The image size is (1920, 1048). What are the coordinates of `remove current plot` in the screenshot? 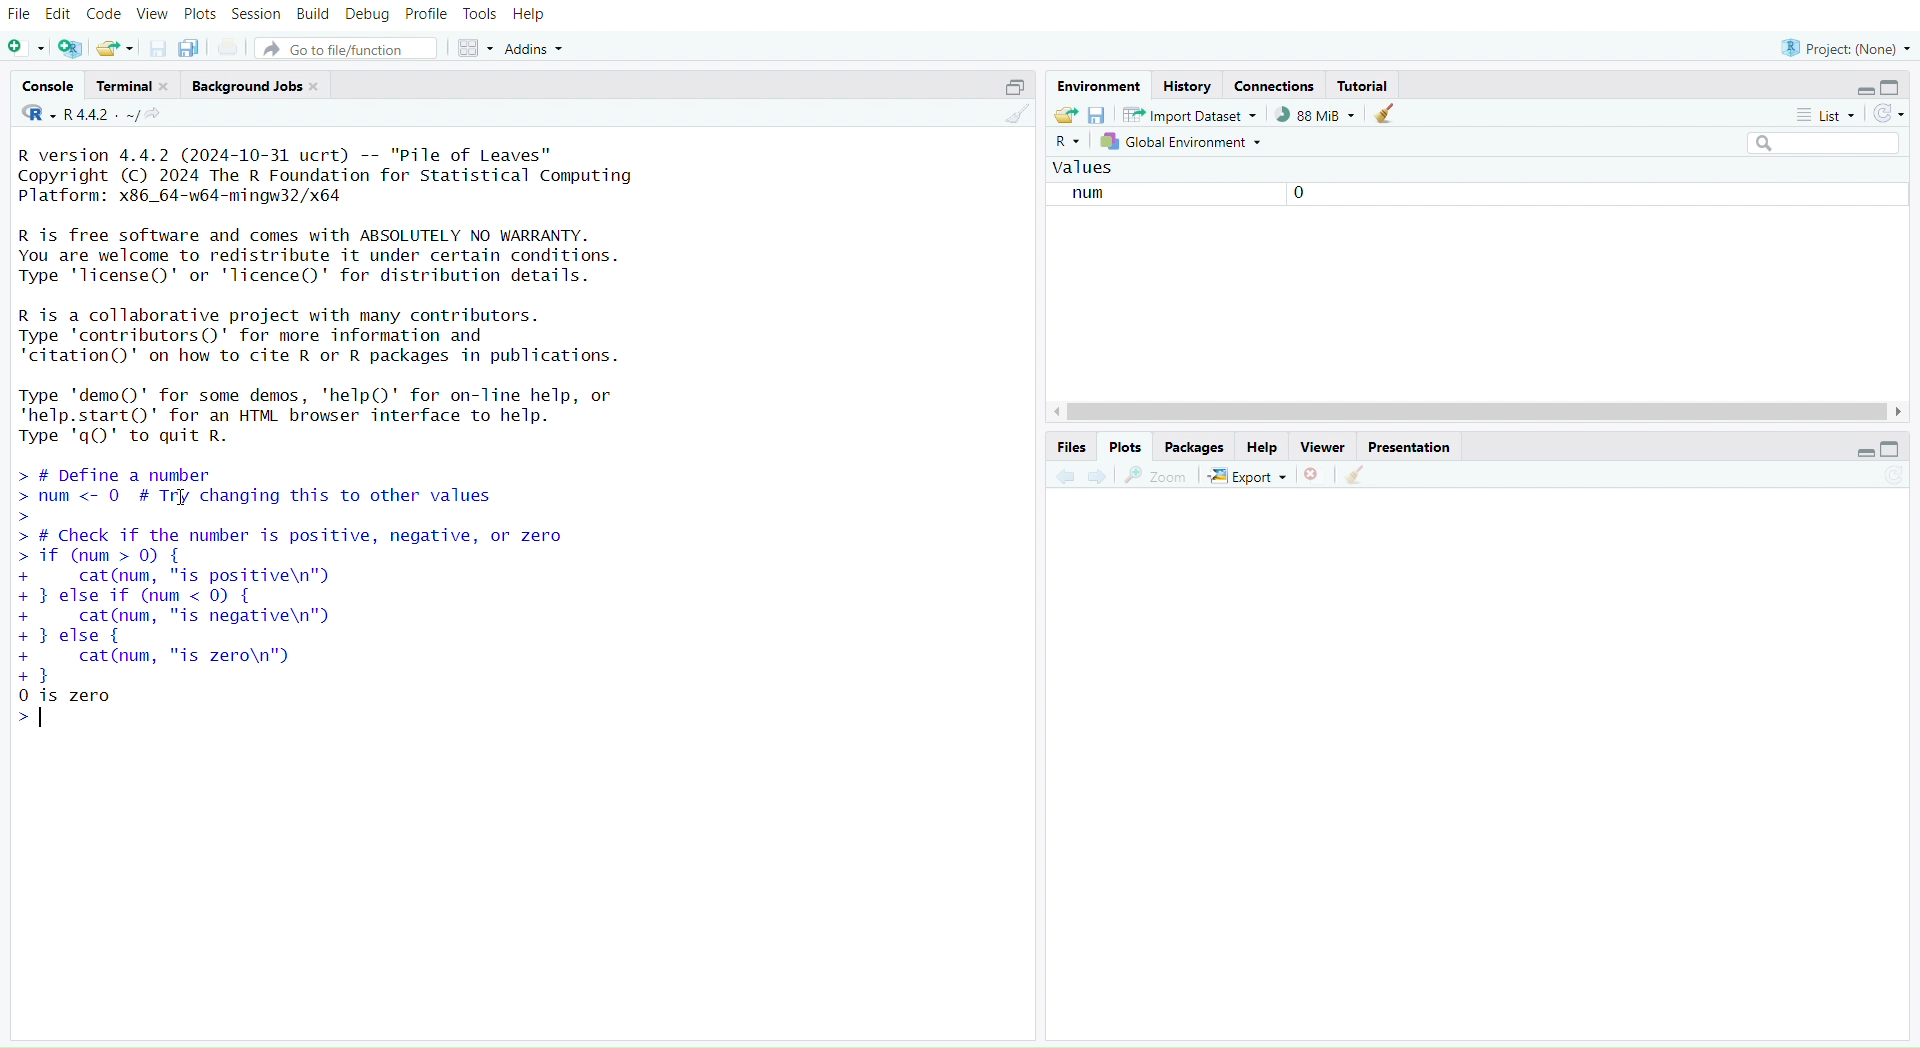 It's located at (1313, 476).